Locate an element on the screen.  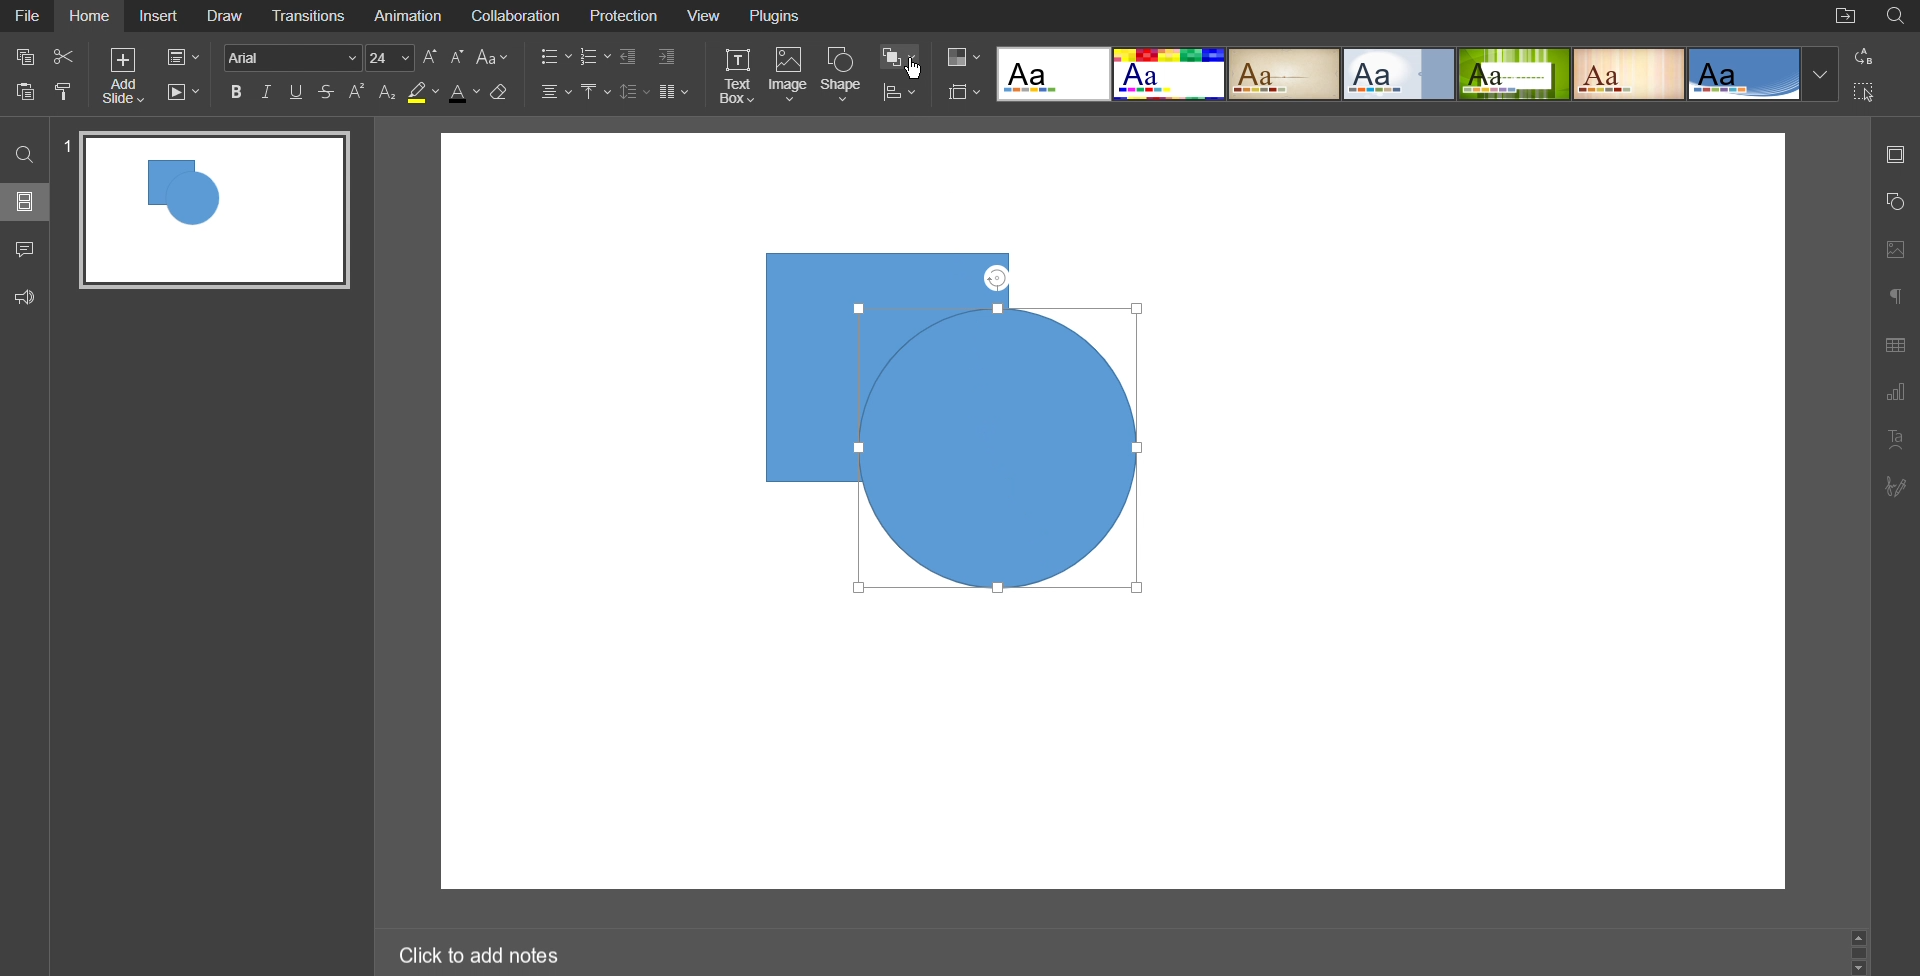
Copy Style is located at coordinates (64, 93).